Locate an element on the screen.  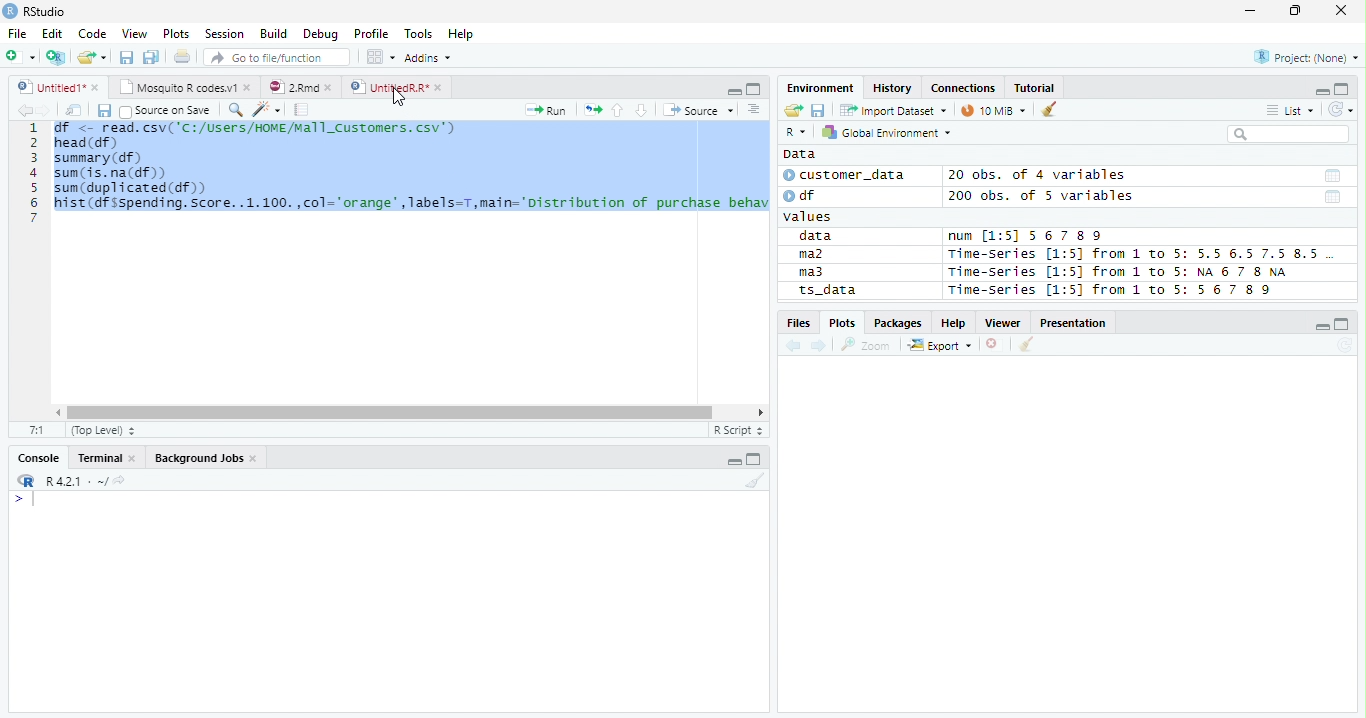
Search is located at coordinates (1286, 134).